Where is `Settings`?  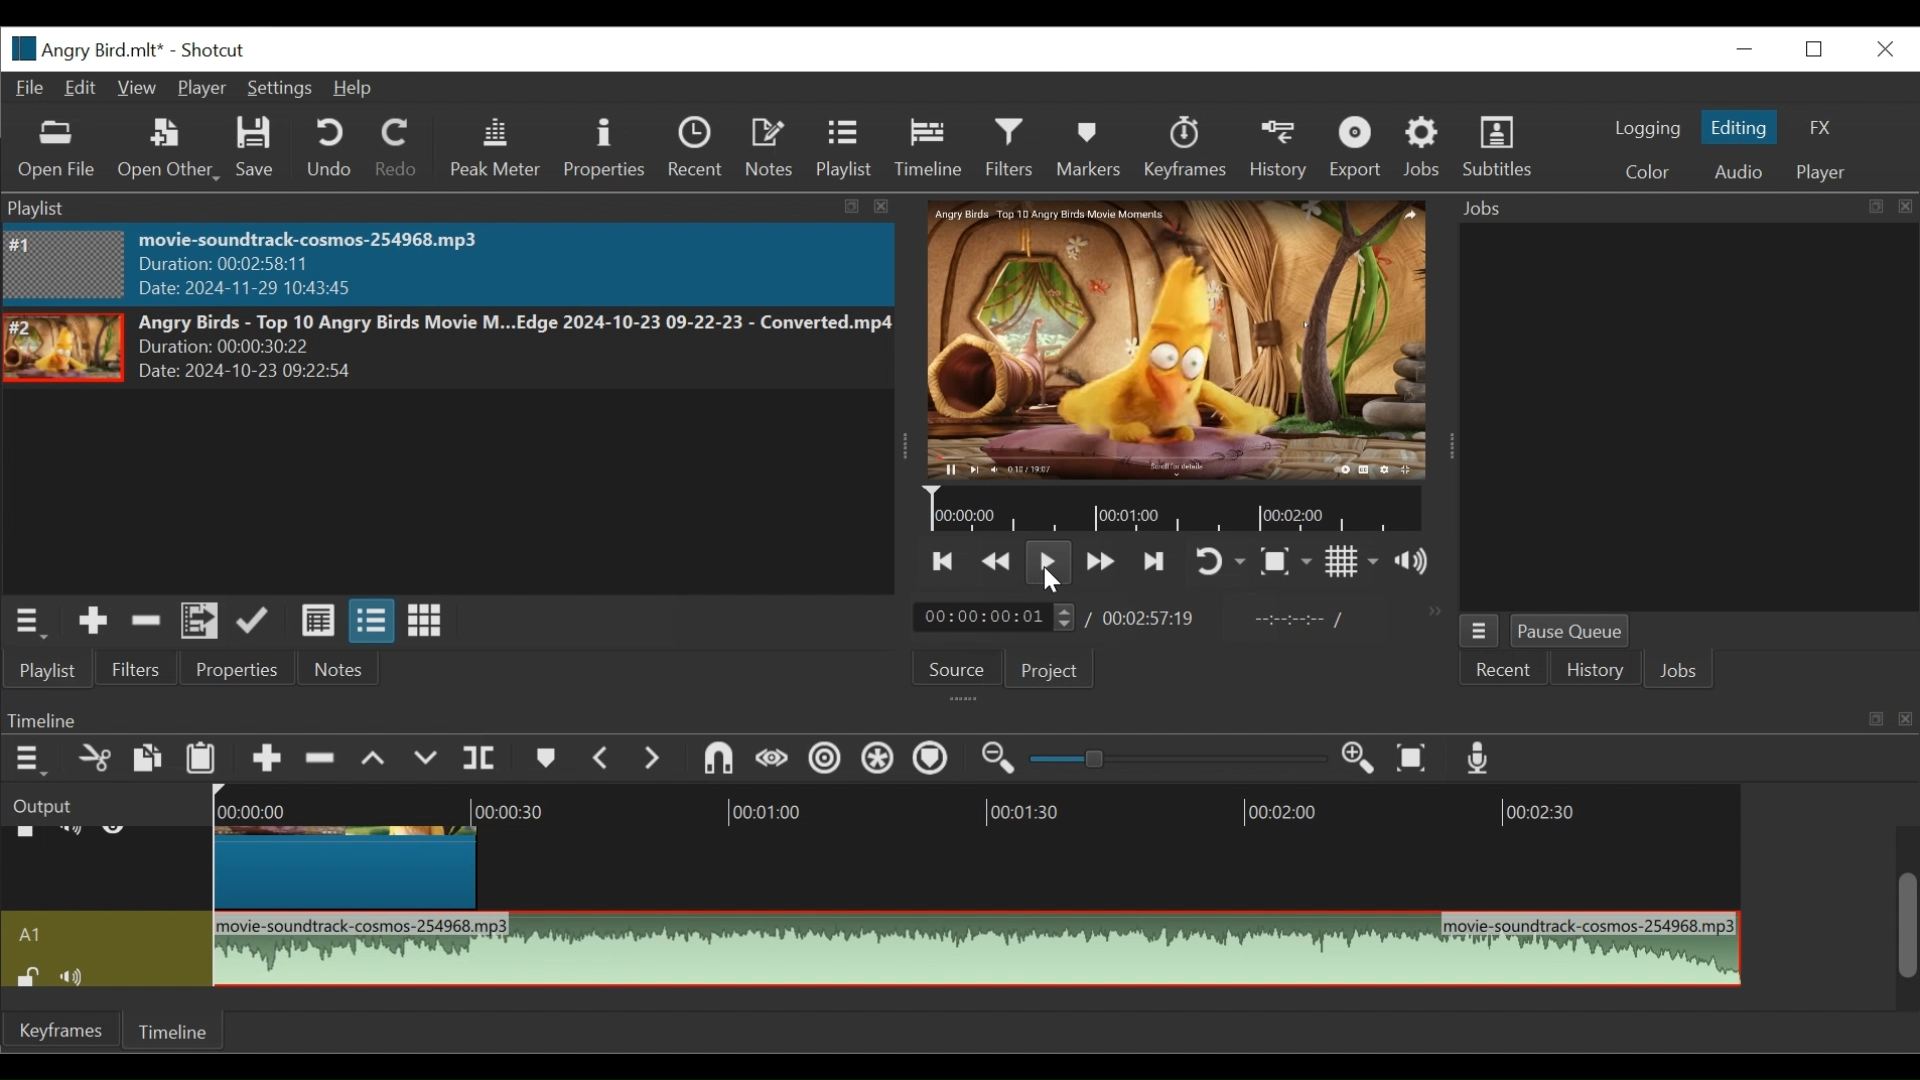
Settings is located at coordinates (277, 89).